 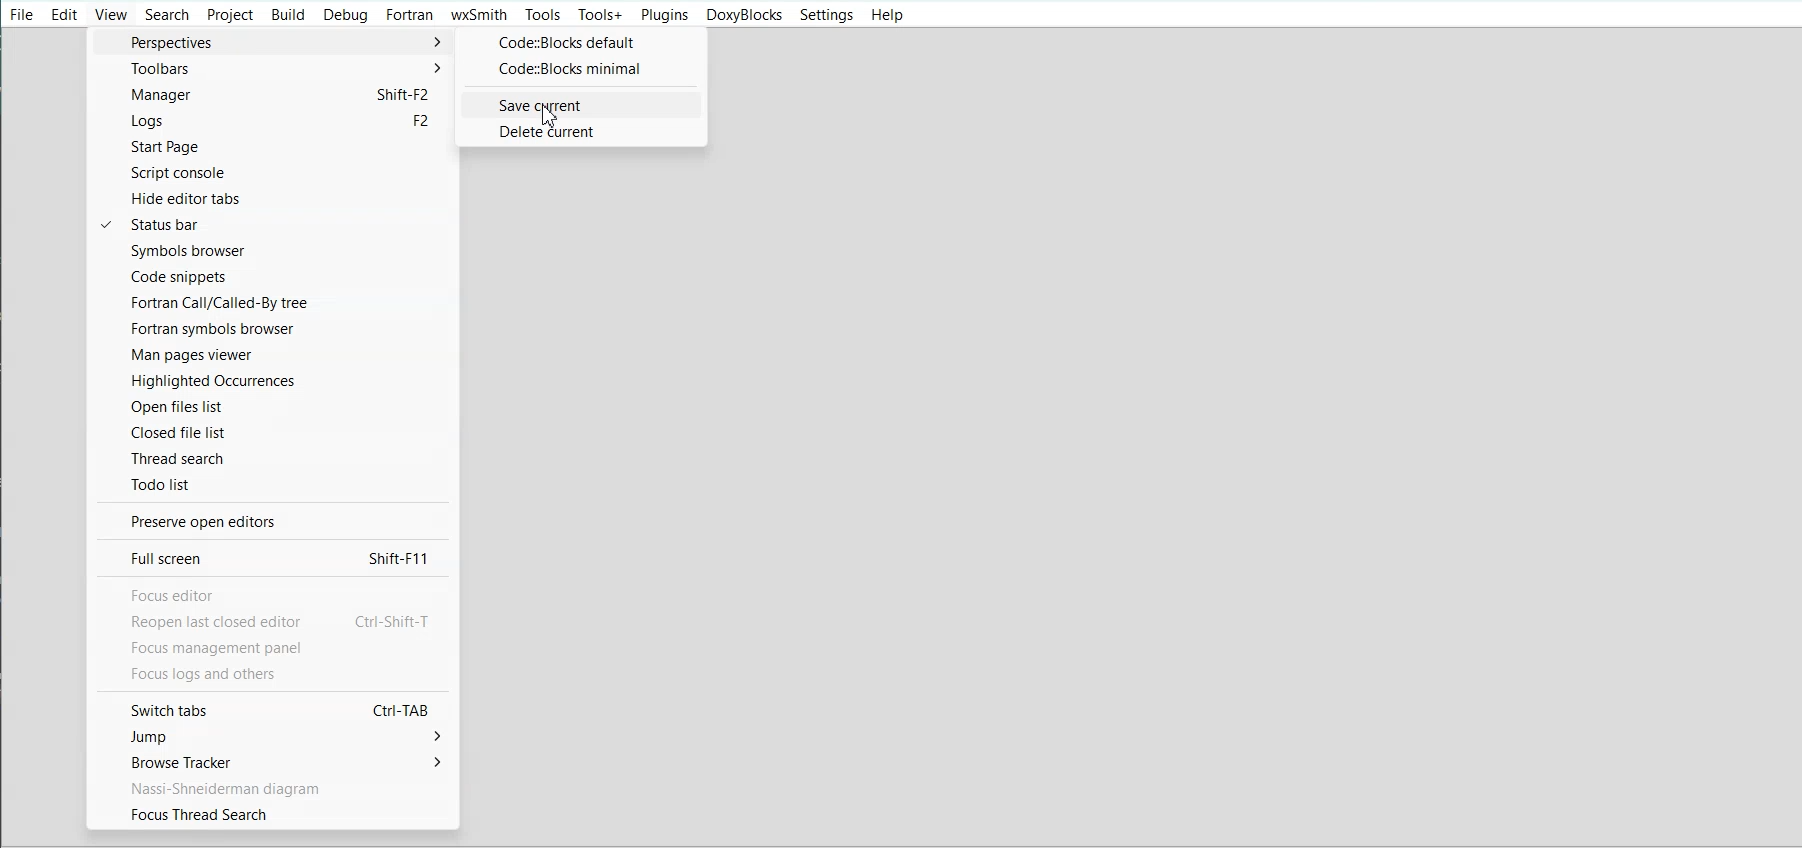 I want to click on Doxyblocks, so click(x=743, y=15).